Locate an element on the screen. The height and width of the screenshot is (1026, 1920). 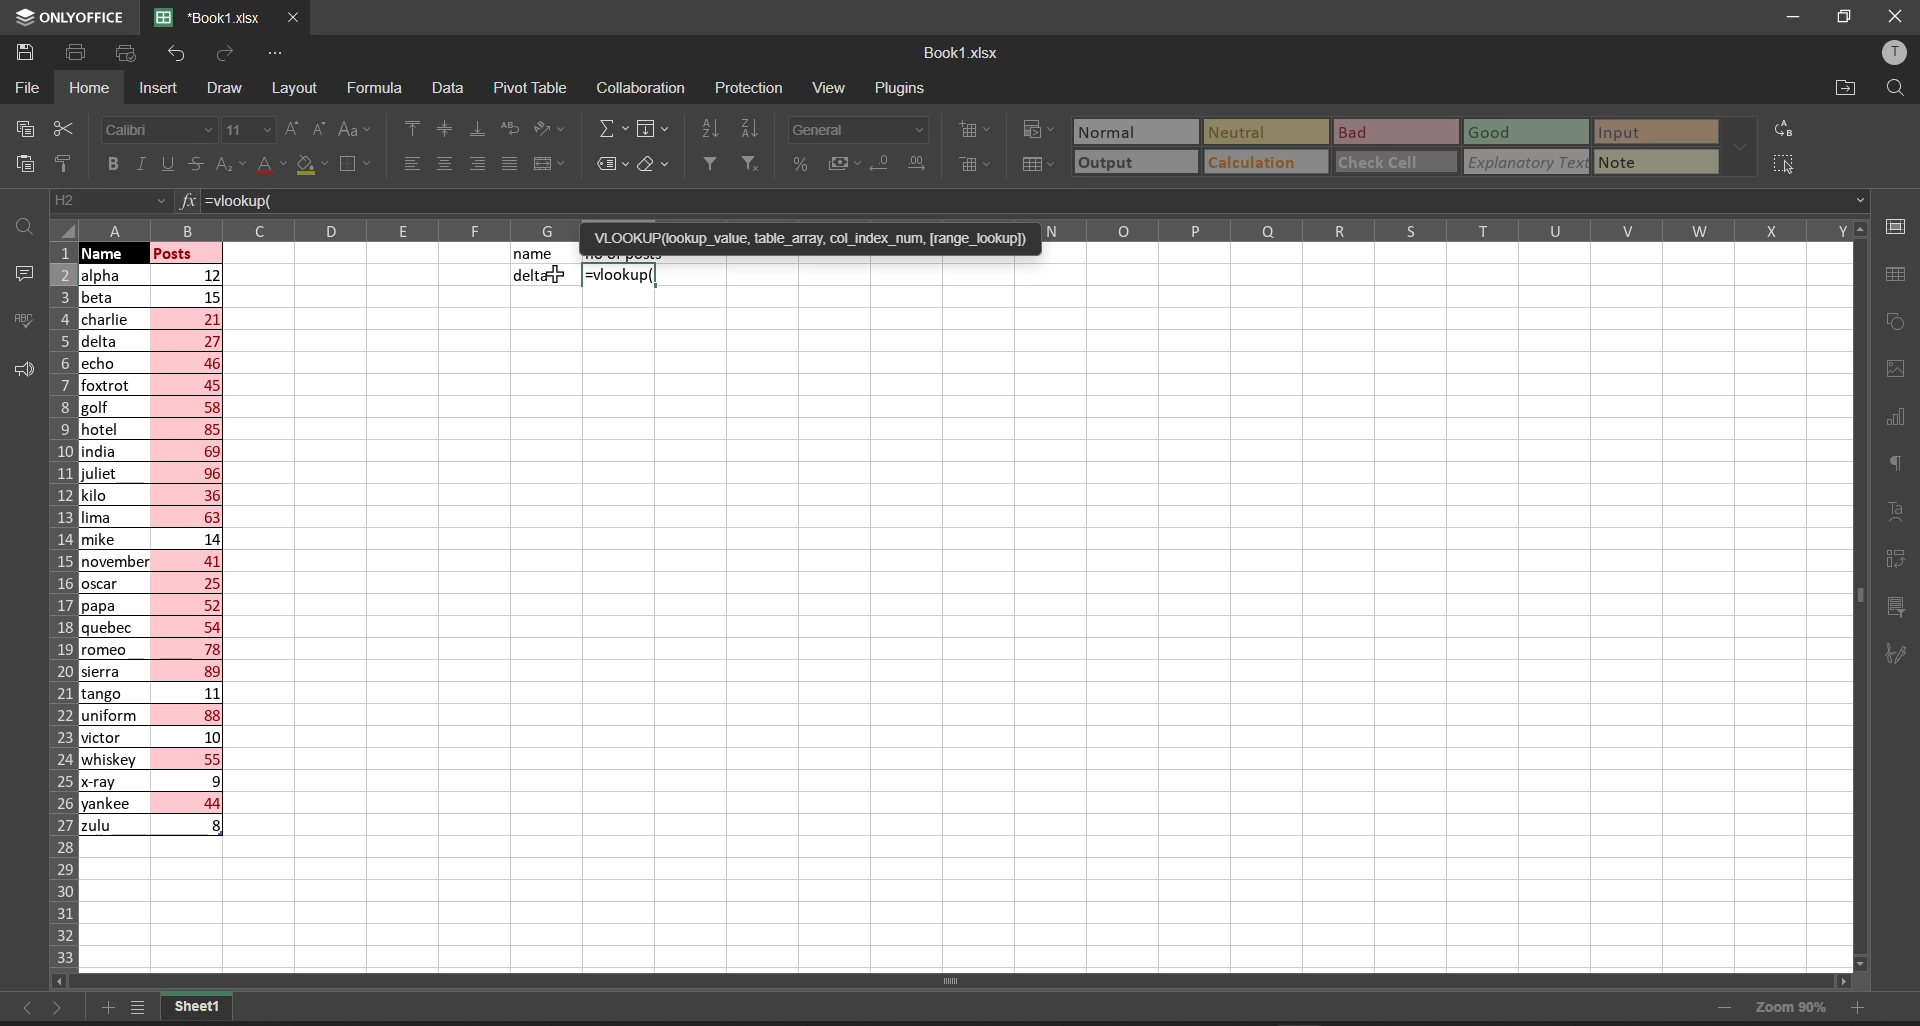
named ranges is located at coordinates (611, 165).